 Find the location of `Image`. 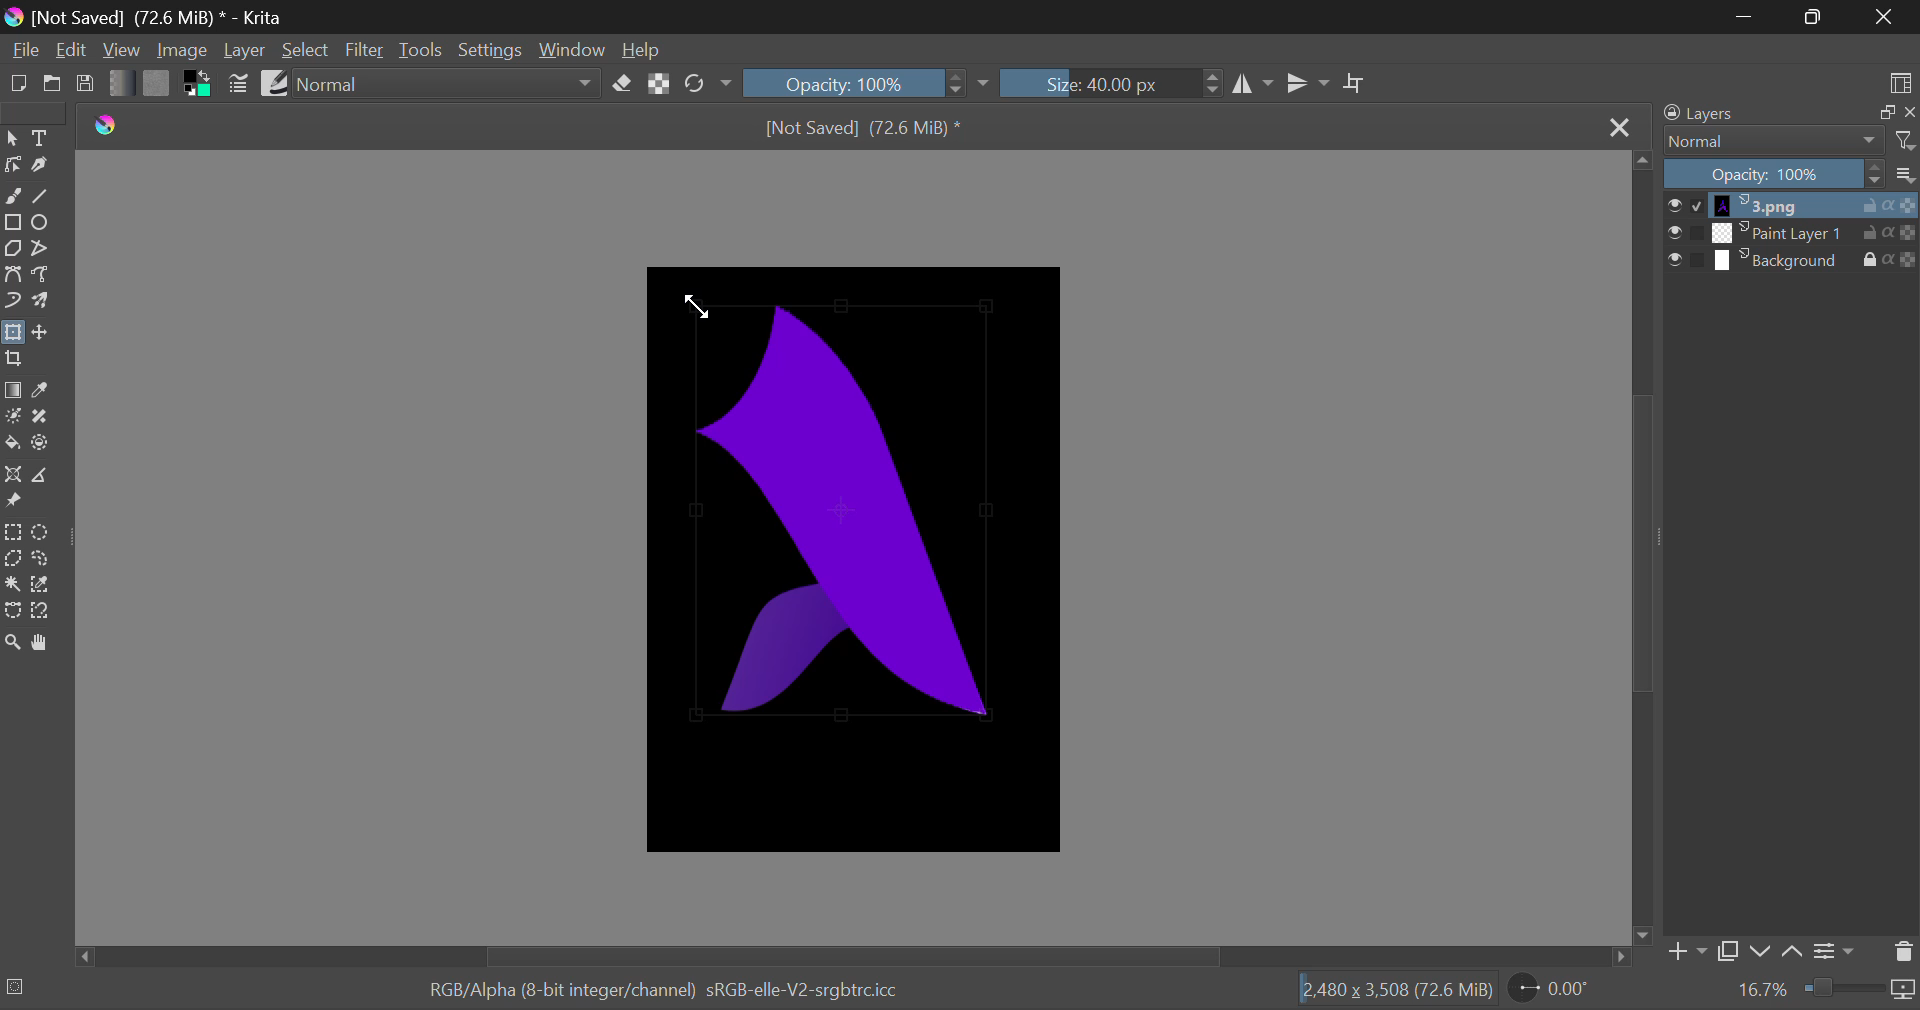

Image is located at coordinates (185, 52).